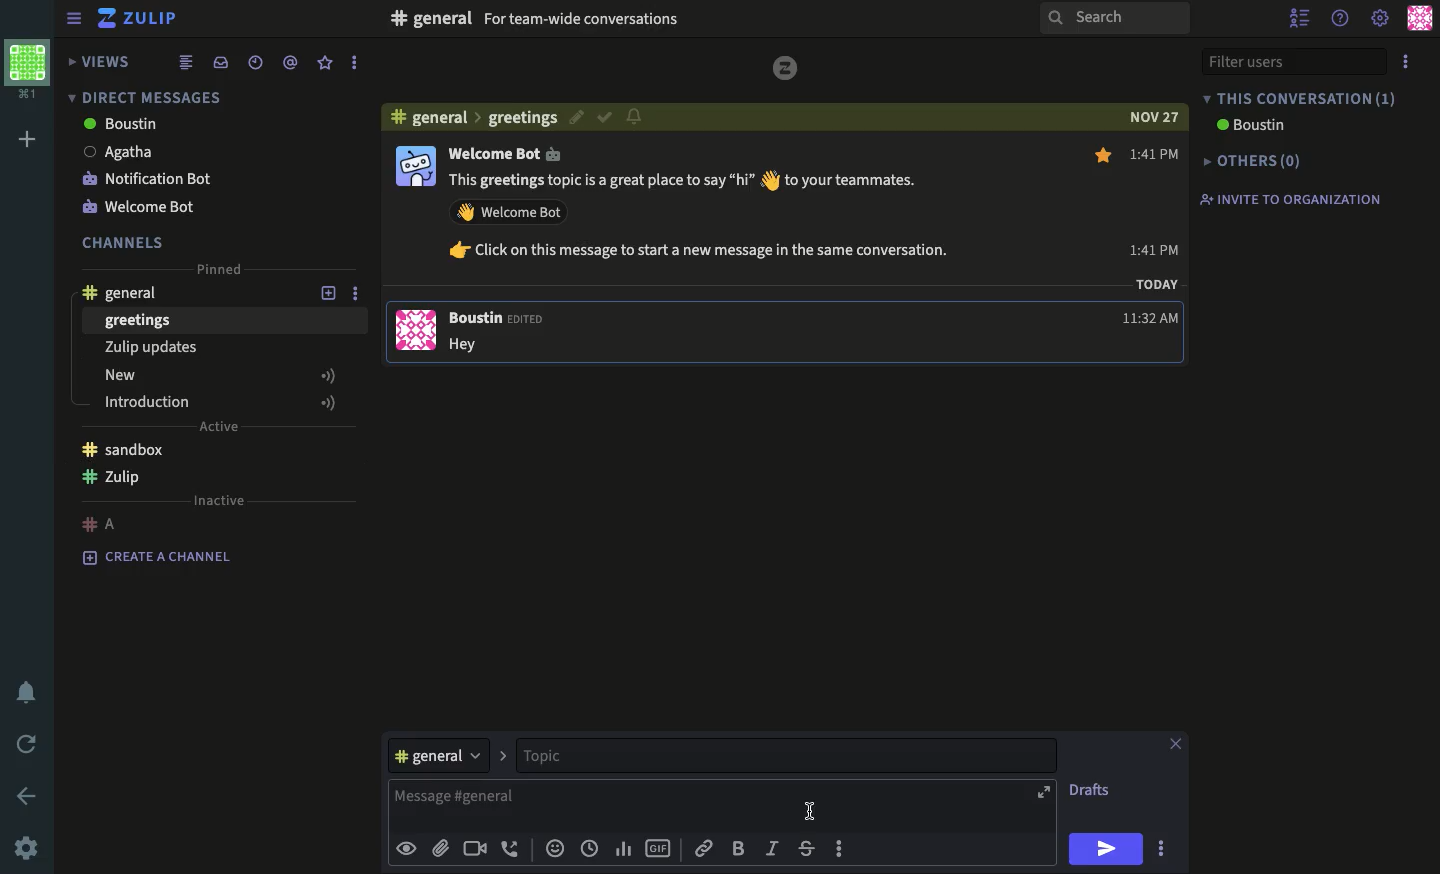  I want to click on inactive, so click(220, 500).